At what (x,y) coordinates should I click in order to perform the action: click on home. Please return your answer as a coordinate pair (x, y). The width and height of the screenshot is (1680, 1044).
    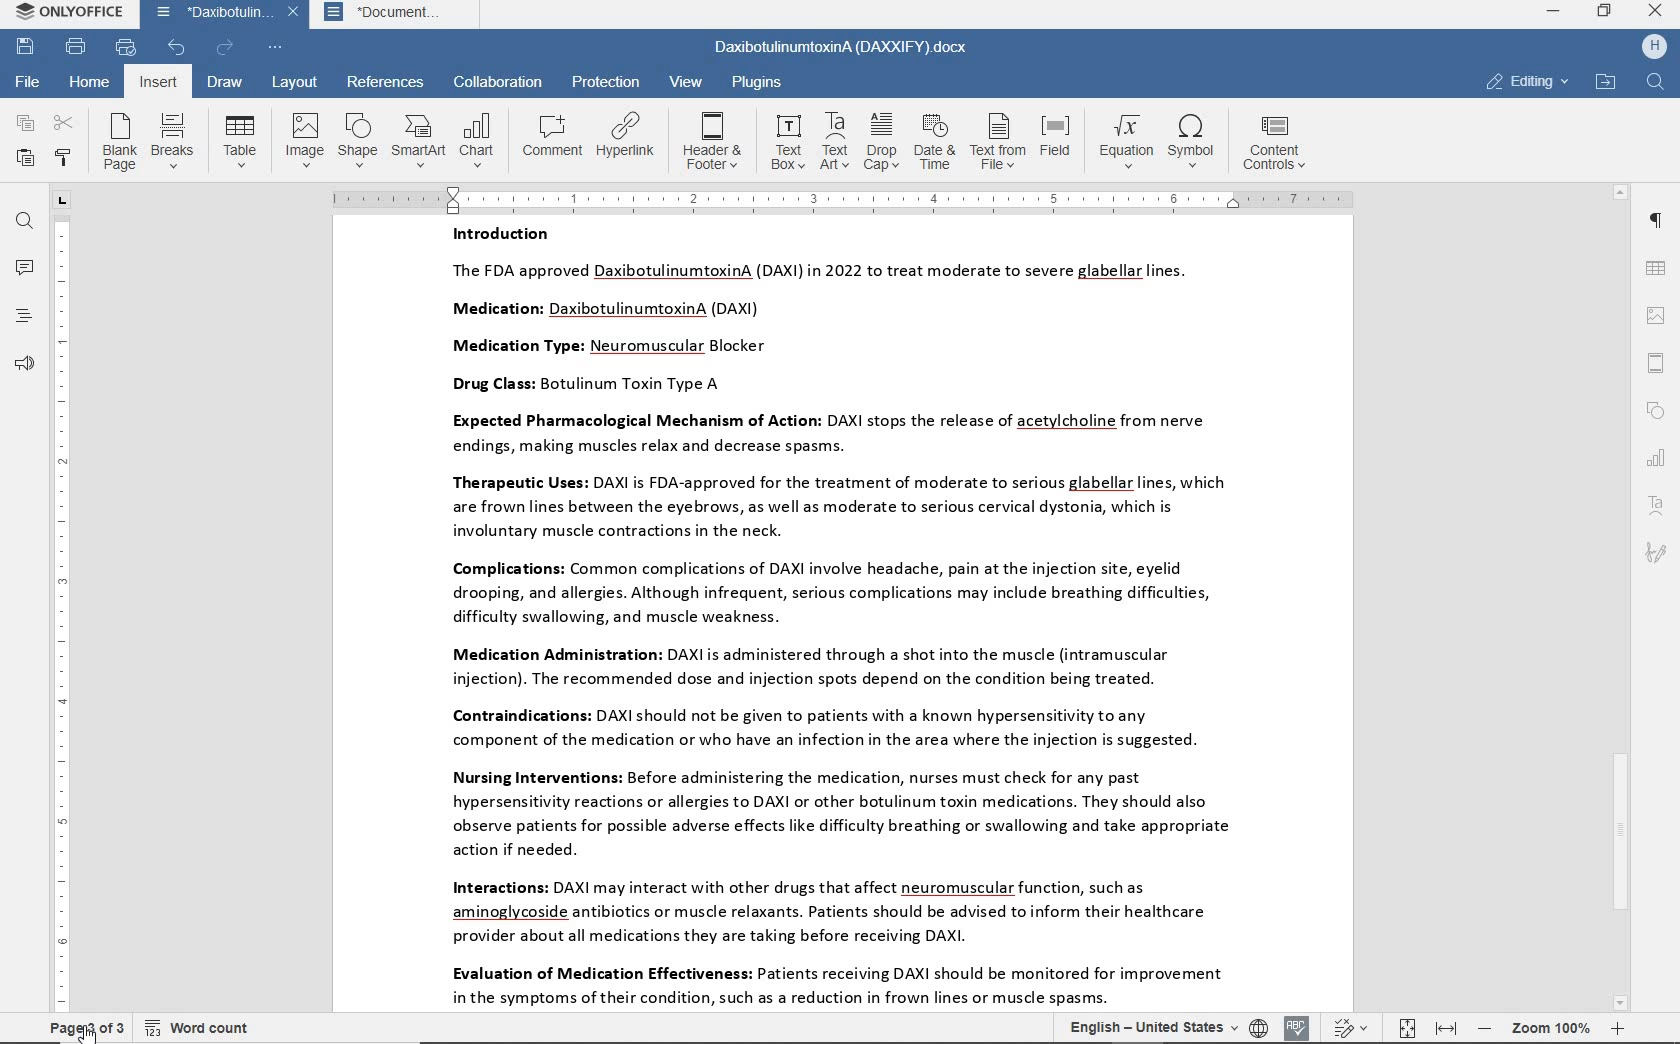
    Looking at the image, I should click on (91, 84).